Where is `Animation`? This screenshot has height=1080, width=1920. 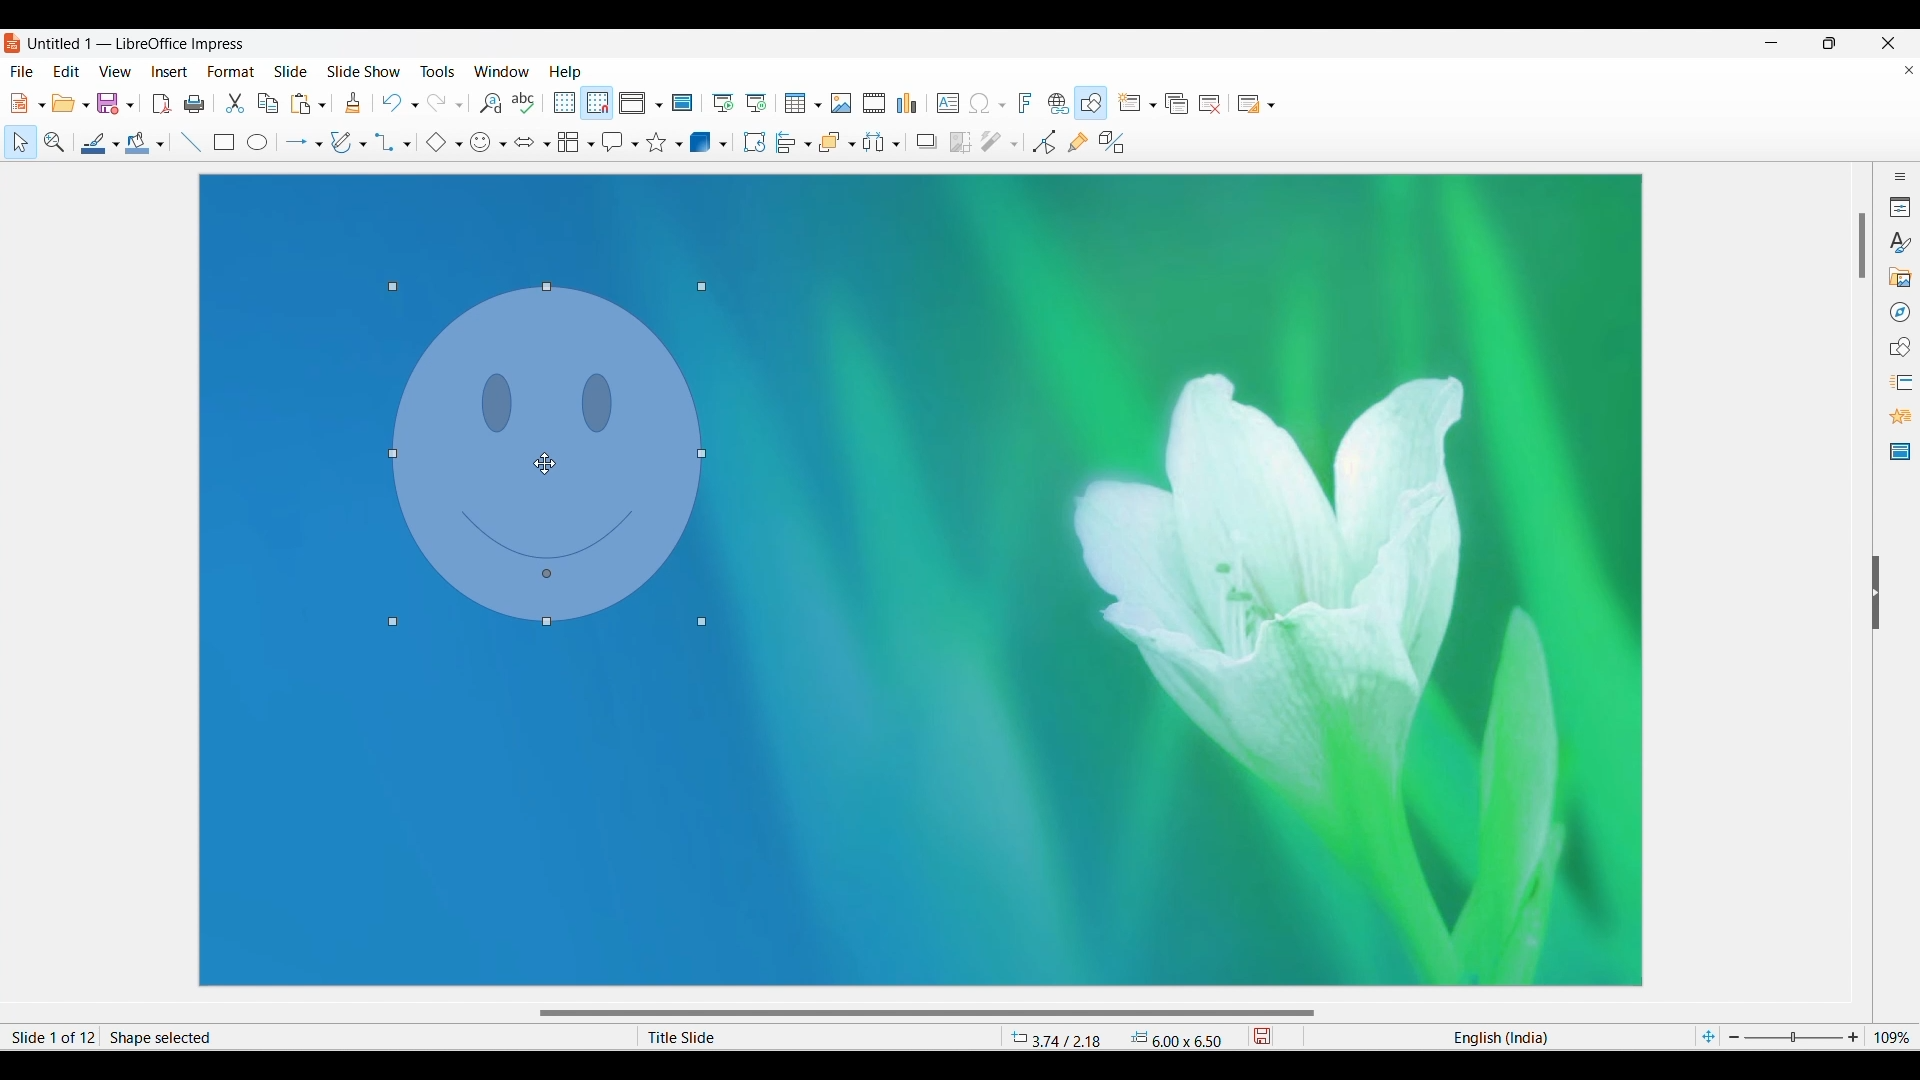
Animation is located at coordinates (1901, 416).